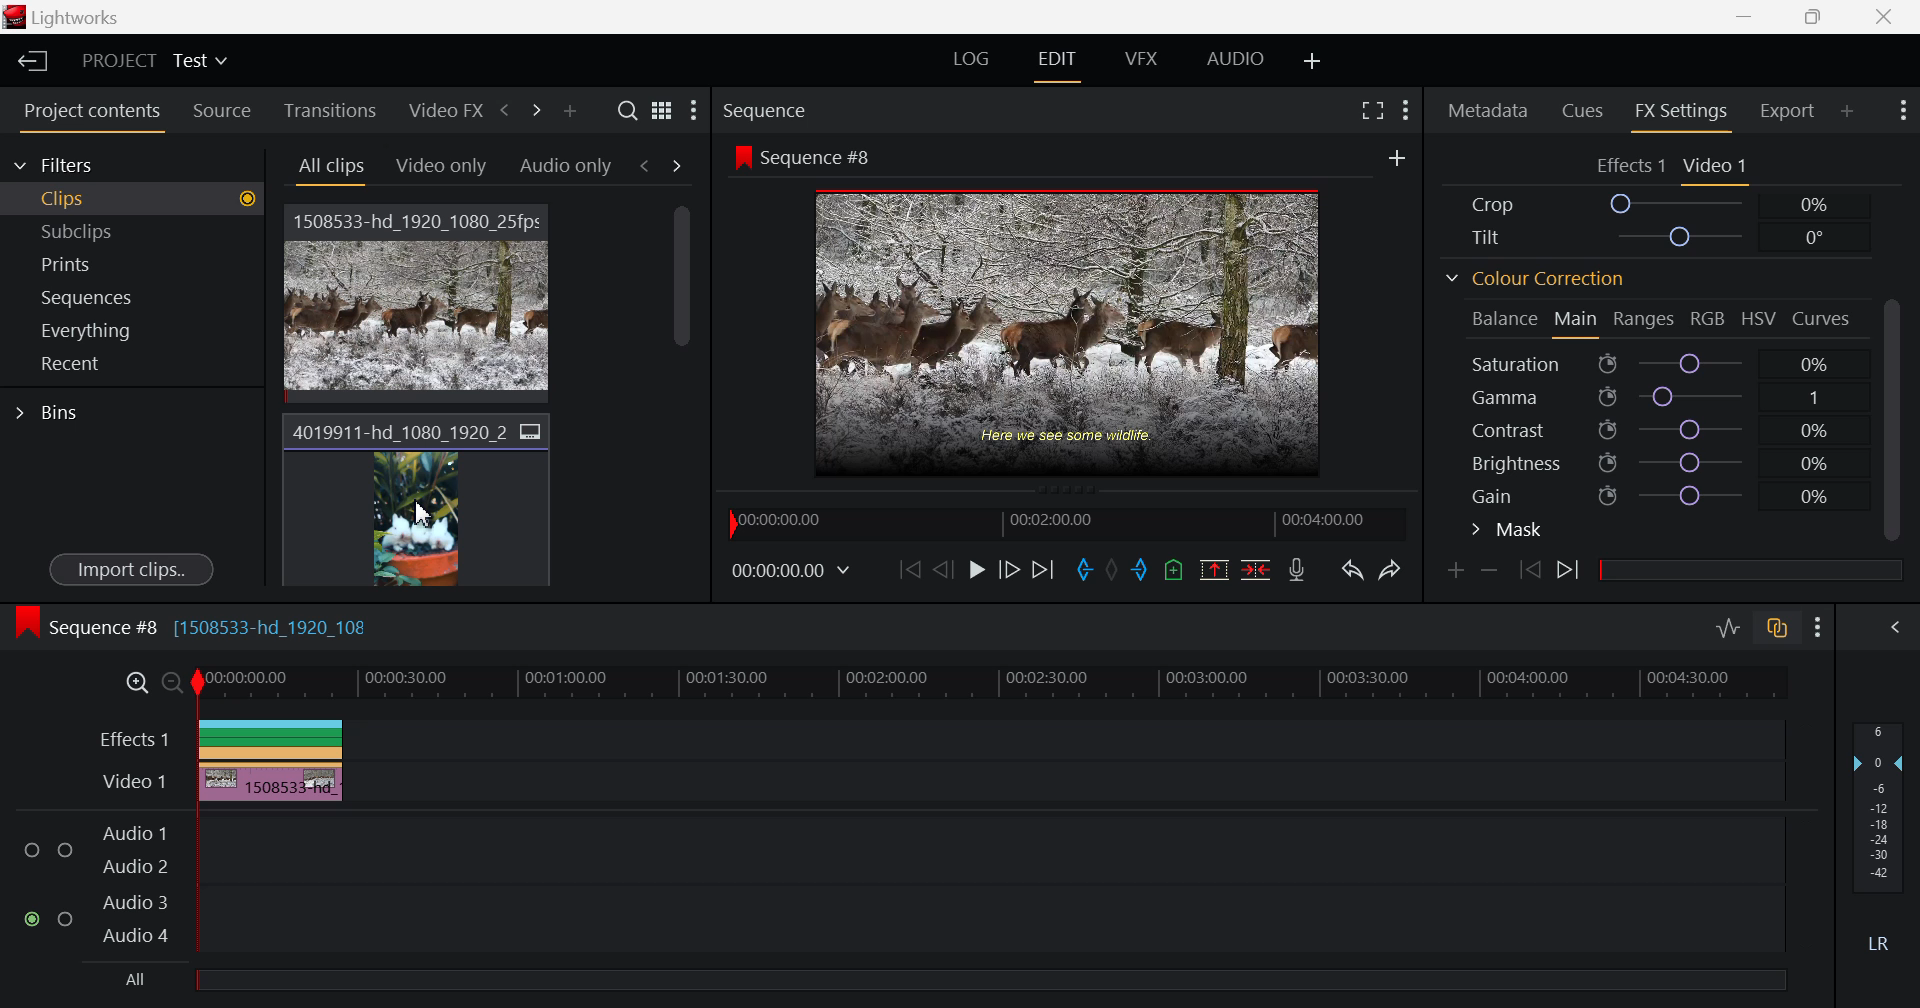 This screenshot has height=1008, width=1920. What do you see at coordinates (1010, 567) in the screenshot?
I see `Go Forward` at bounding box center [1010, 567].